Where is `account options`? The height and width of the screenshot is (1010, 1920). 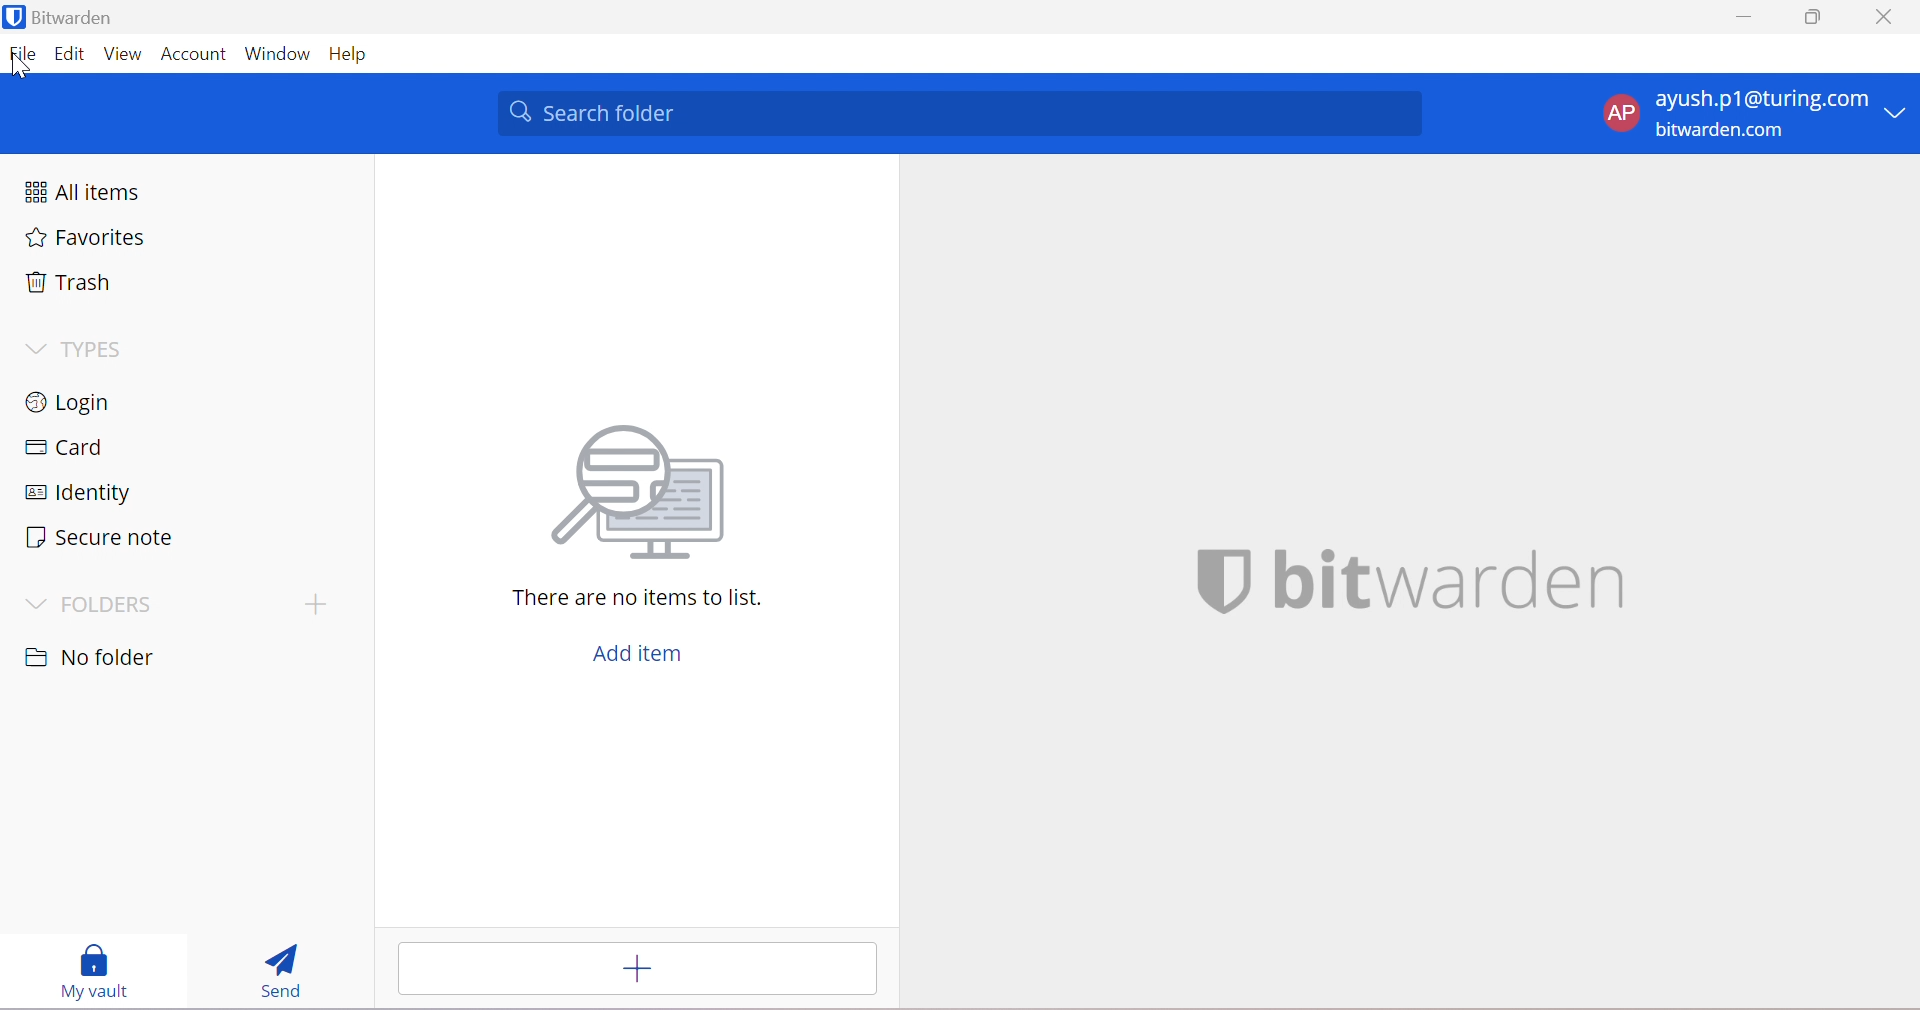 account options is located at coordinates (1757, 115).